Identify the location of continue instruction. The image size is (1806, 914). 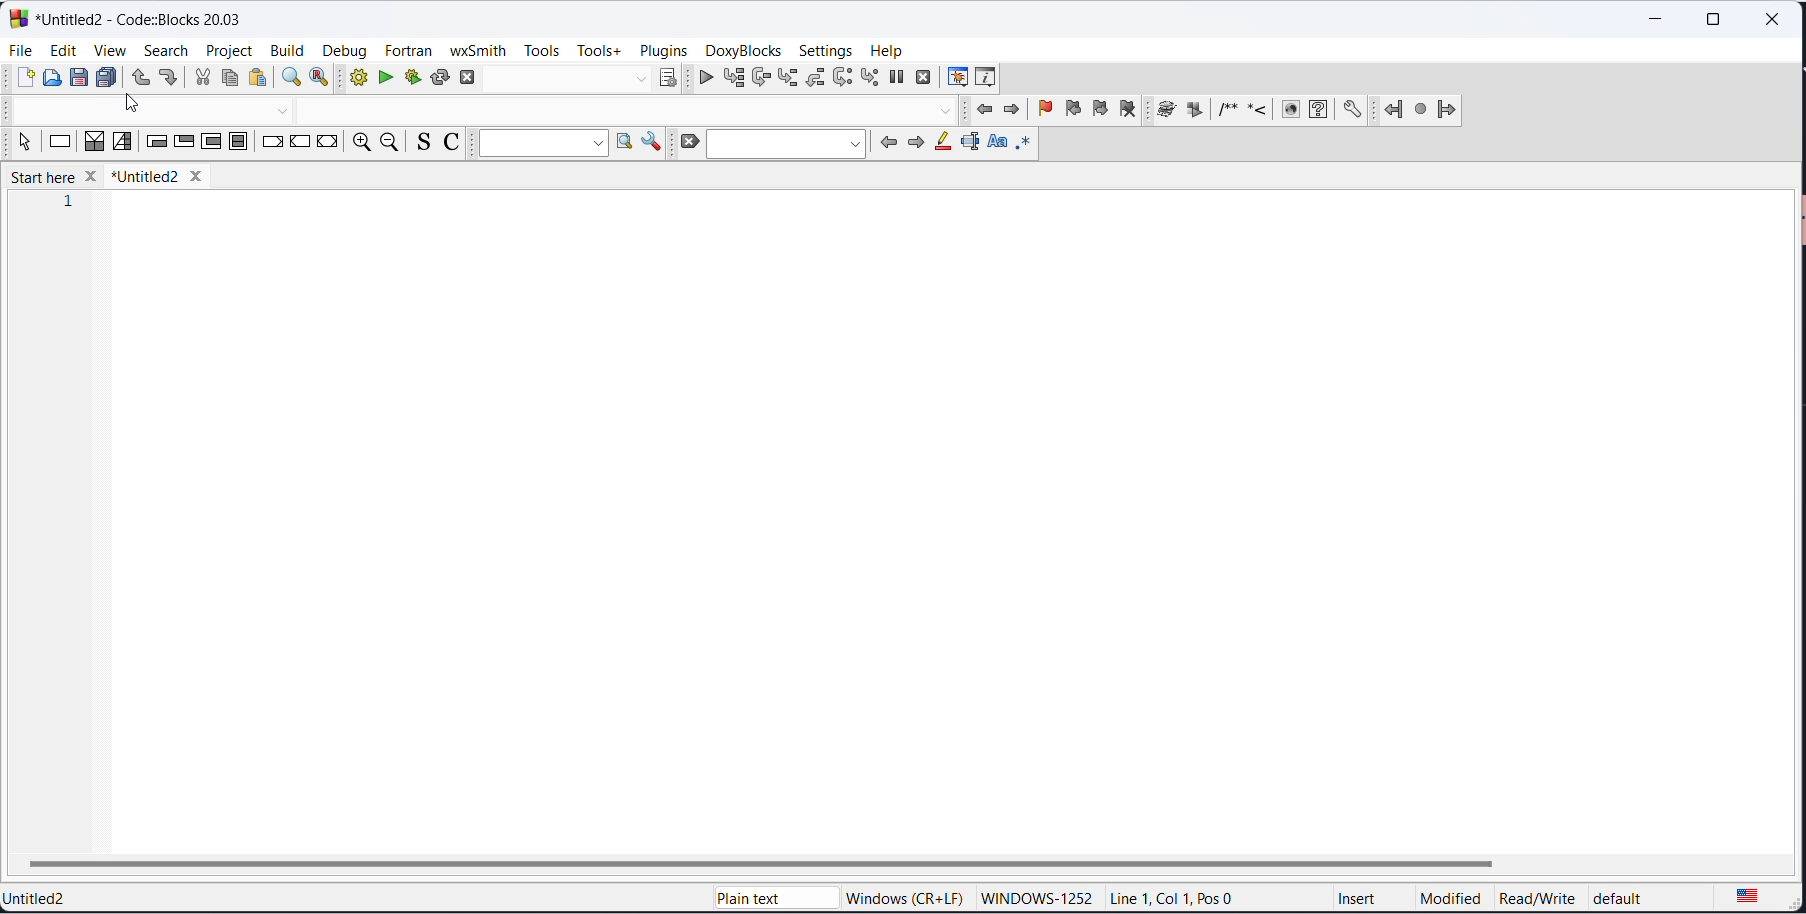
(301, 146).